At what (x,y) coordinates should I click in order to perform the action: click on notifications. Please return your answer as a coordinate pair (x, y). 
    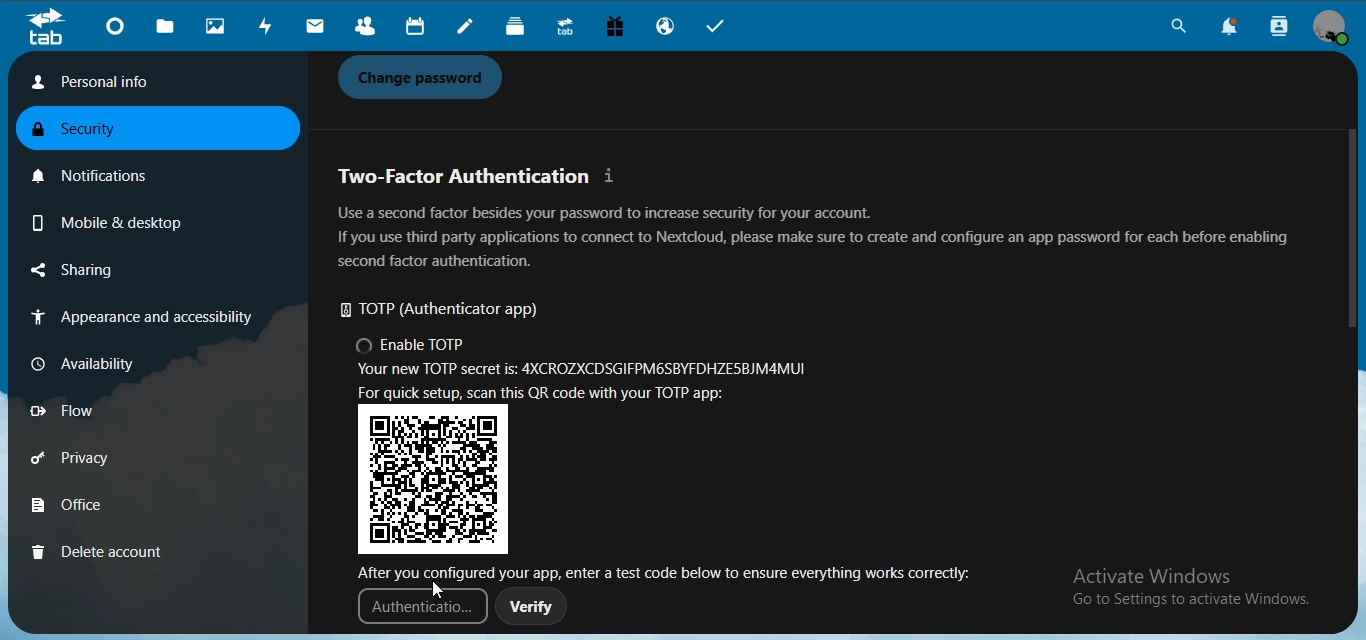
    Looking at the image, I should click on (101, 172).